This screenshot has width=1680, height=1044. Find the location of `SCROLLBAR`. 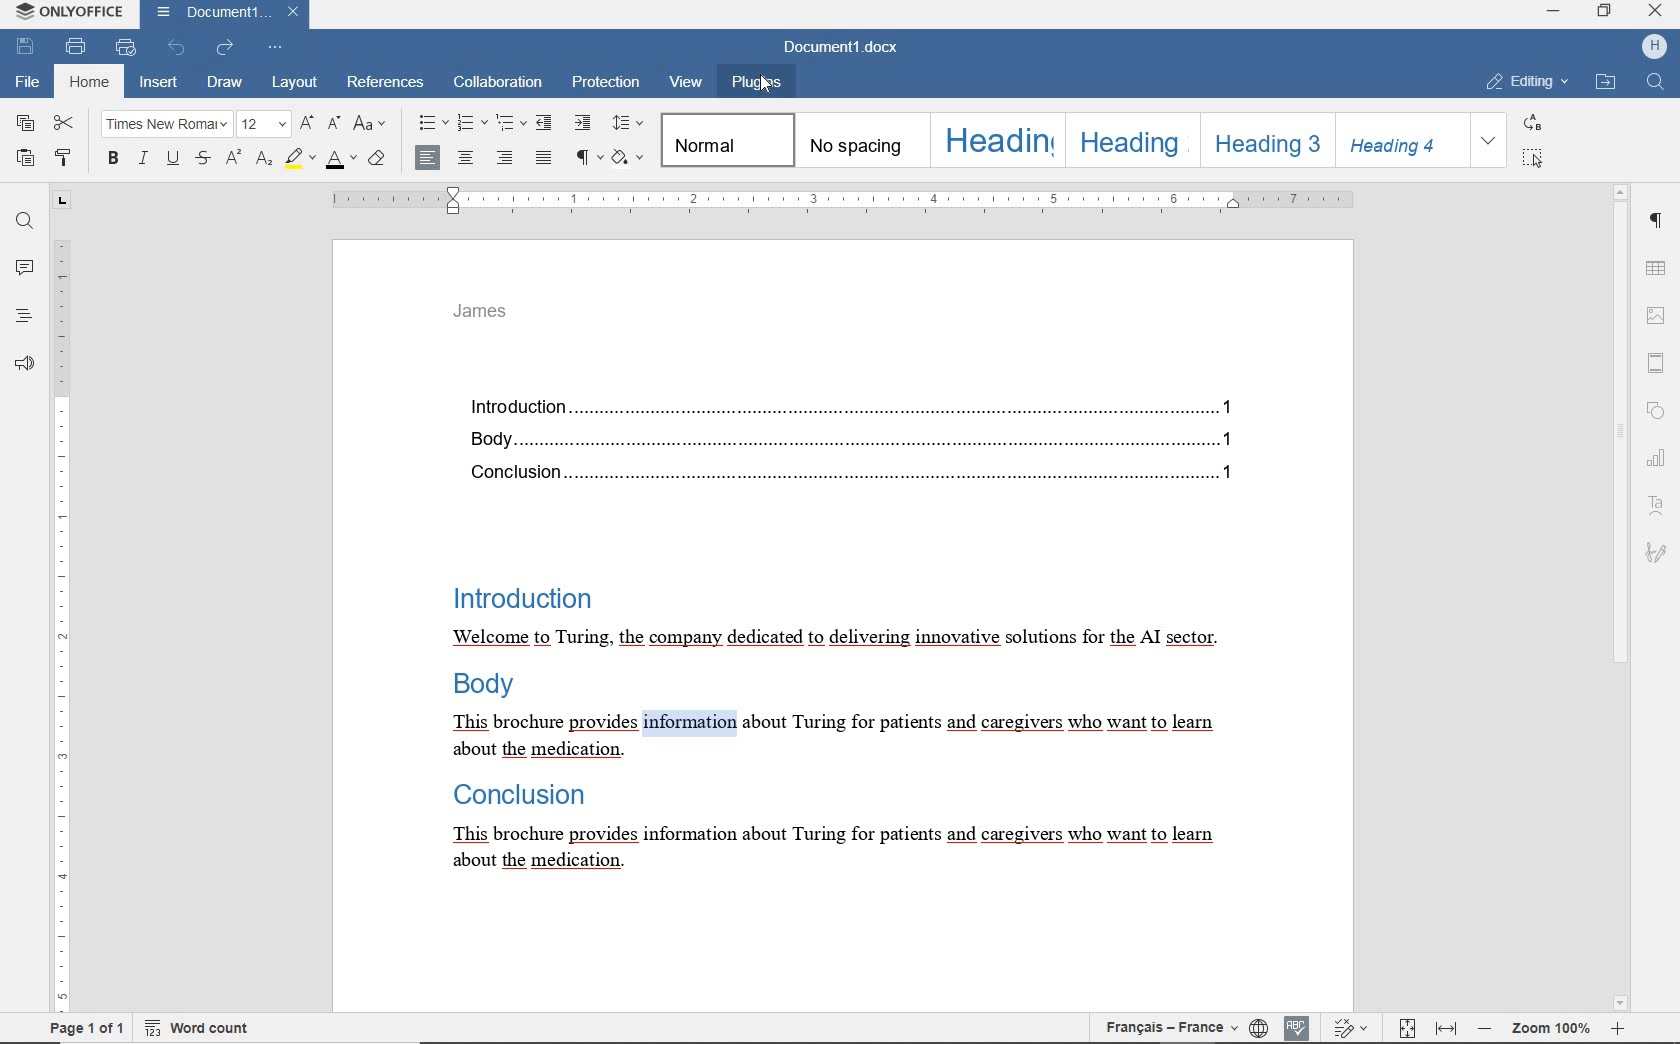

SCROLLBAR is located at coordinates (1621, 597).